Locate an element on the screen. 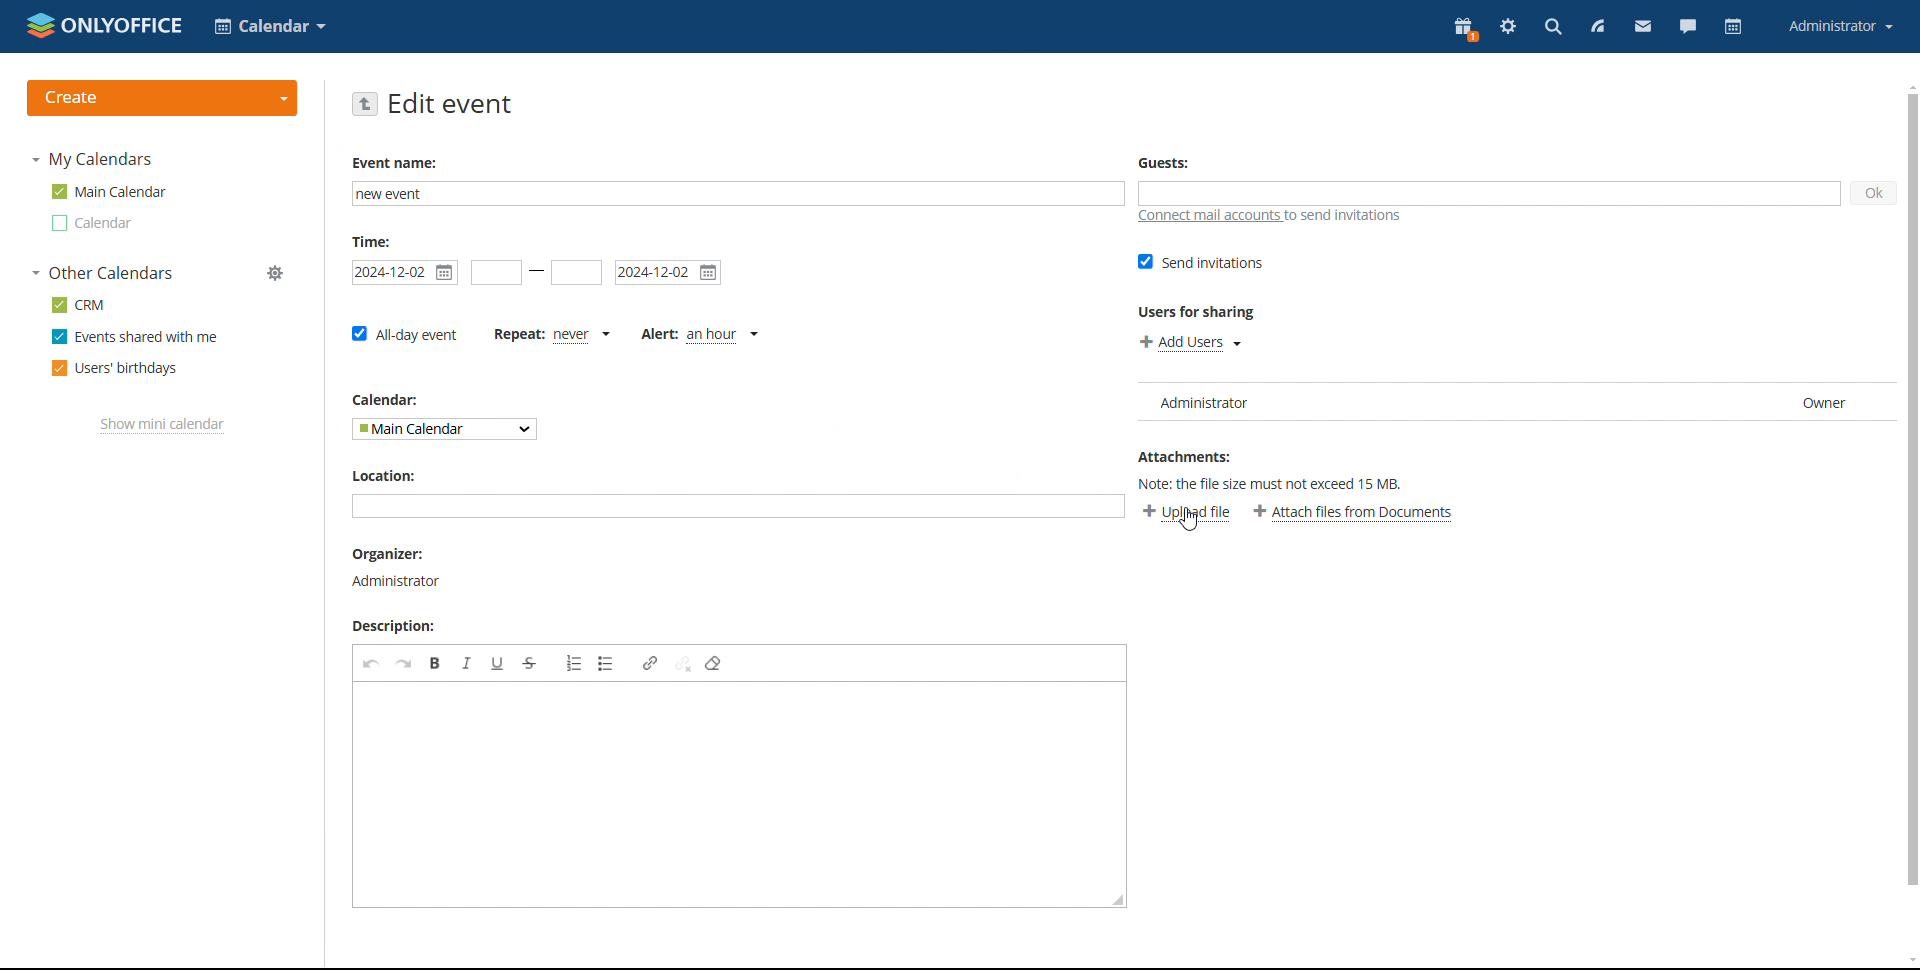 Image resolution: width=1920 pixels, height=970 pixels. show mini calendar is located at coordinates (163, 425).